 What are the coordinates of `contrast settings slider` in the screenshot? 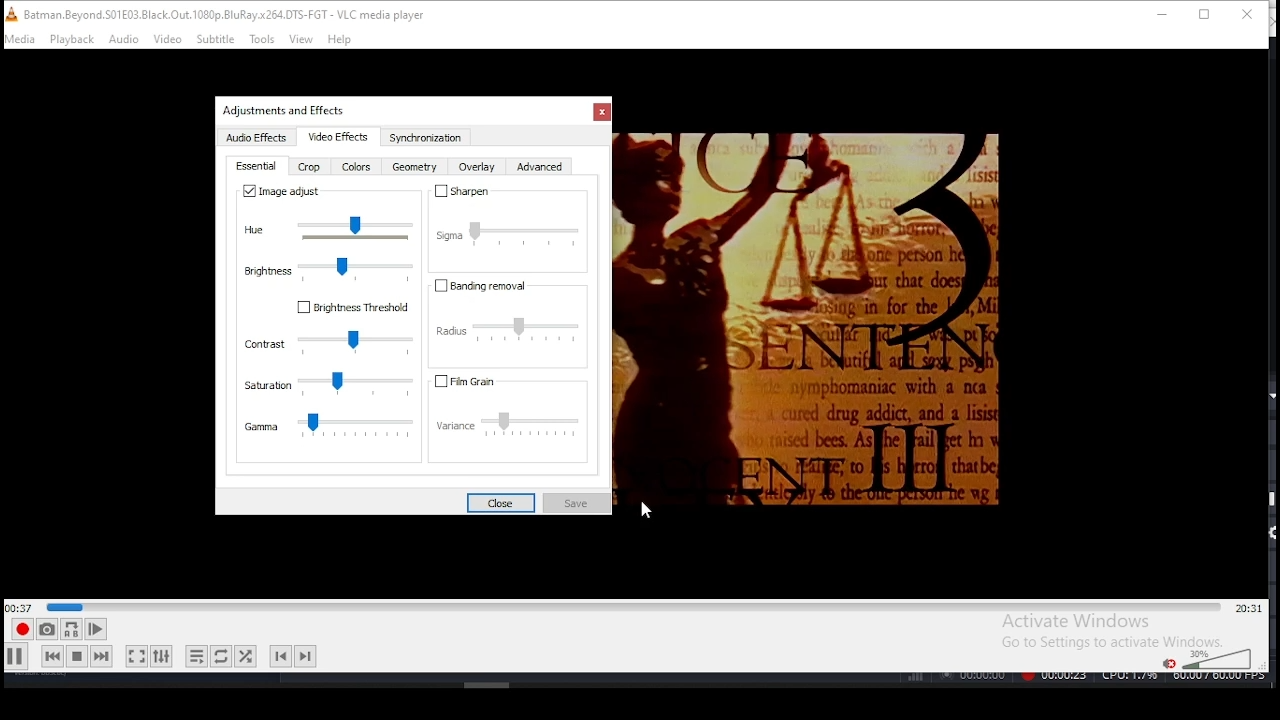 It's located at (329, 341).